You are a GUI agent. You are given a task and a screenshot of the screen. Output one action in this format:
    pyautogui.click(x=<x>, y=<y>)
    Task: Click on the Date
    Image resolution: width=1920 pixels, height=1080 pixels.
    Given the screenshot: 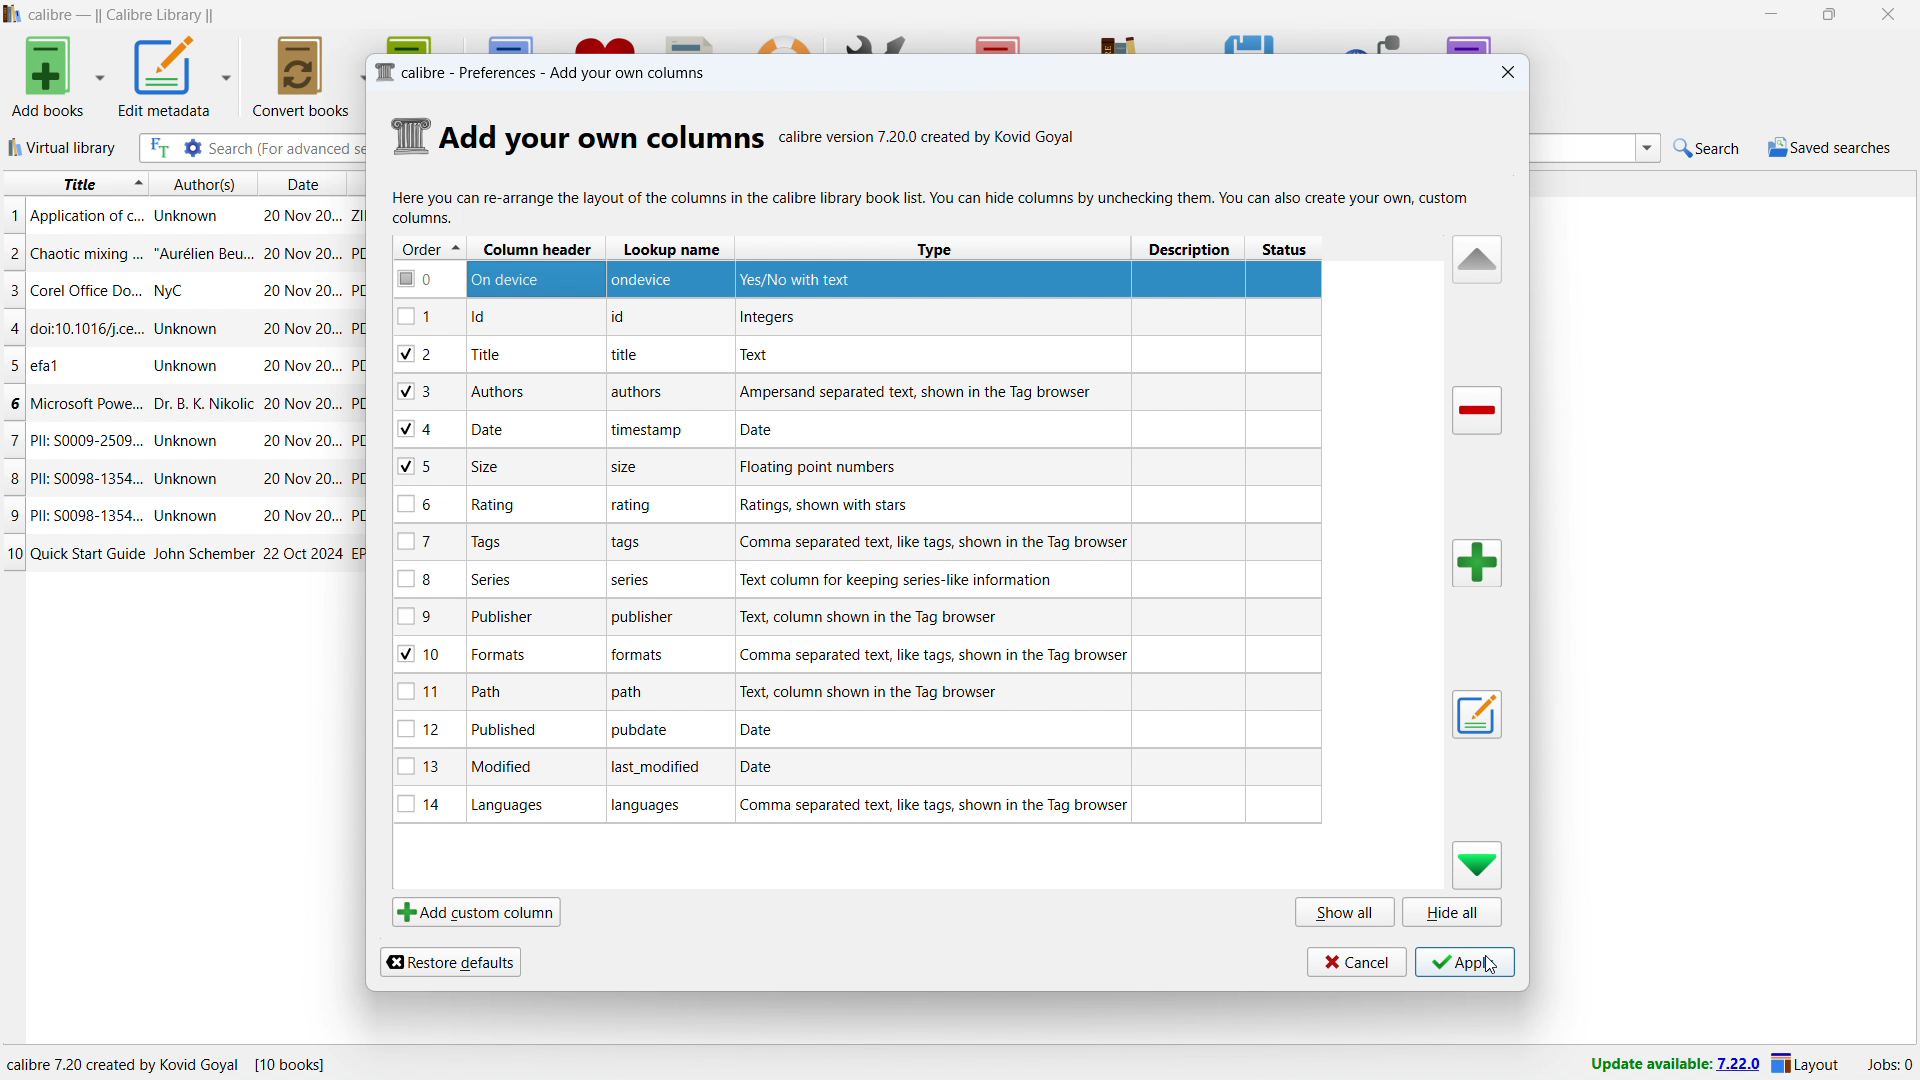 What is the action you would take?
    pyautogui.click(x=764, y=768)
    